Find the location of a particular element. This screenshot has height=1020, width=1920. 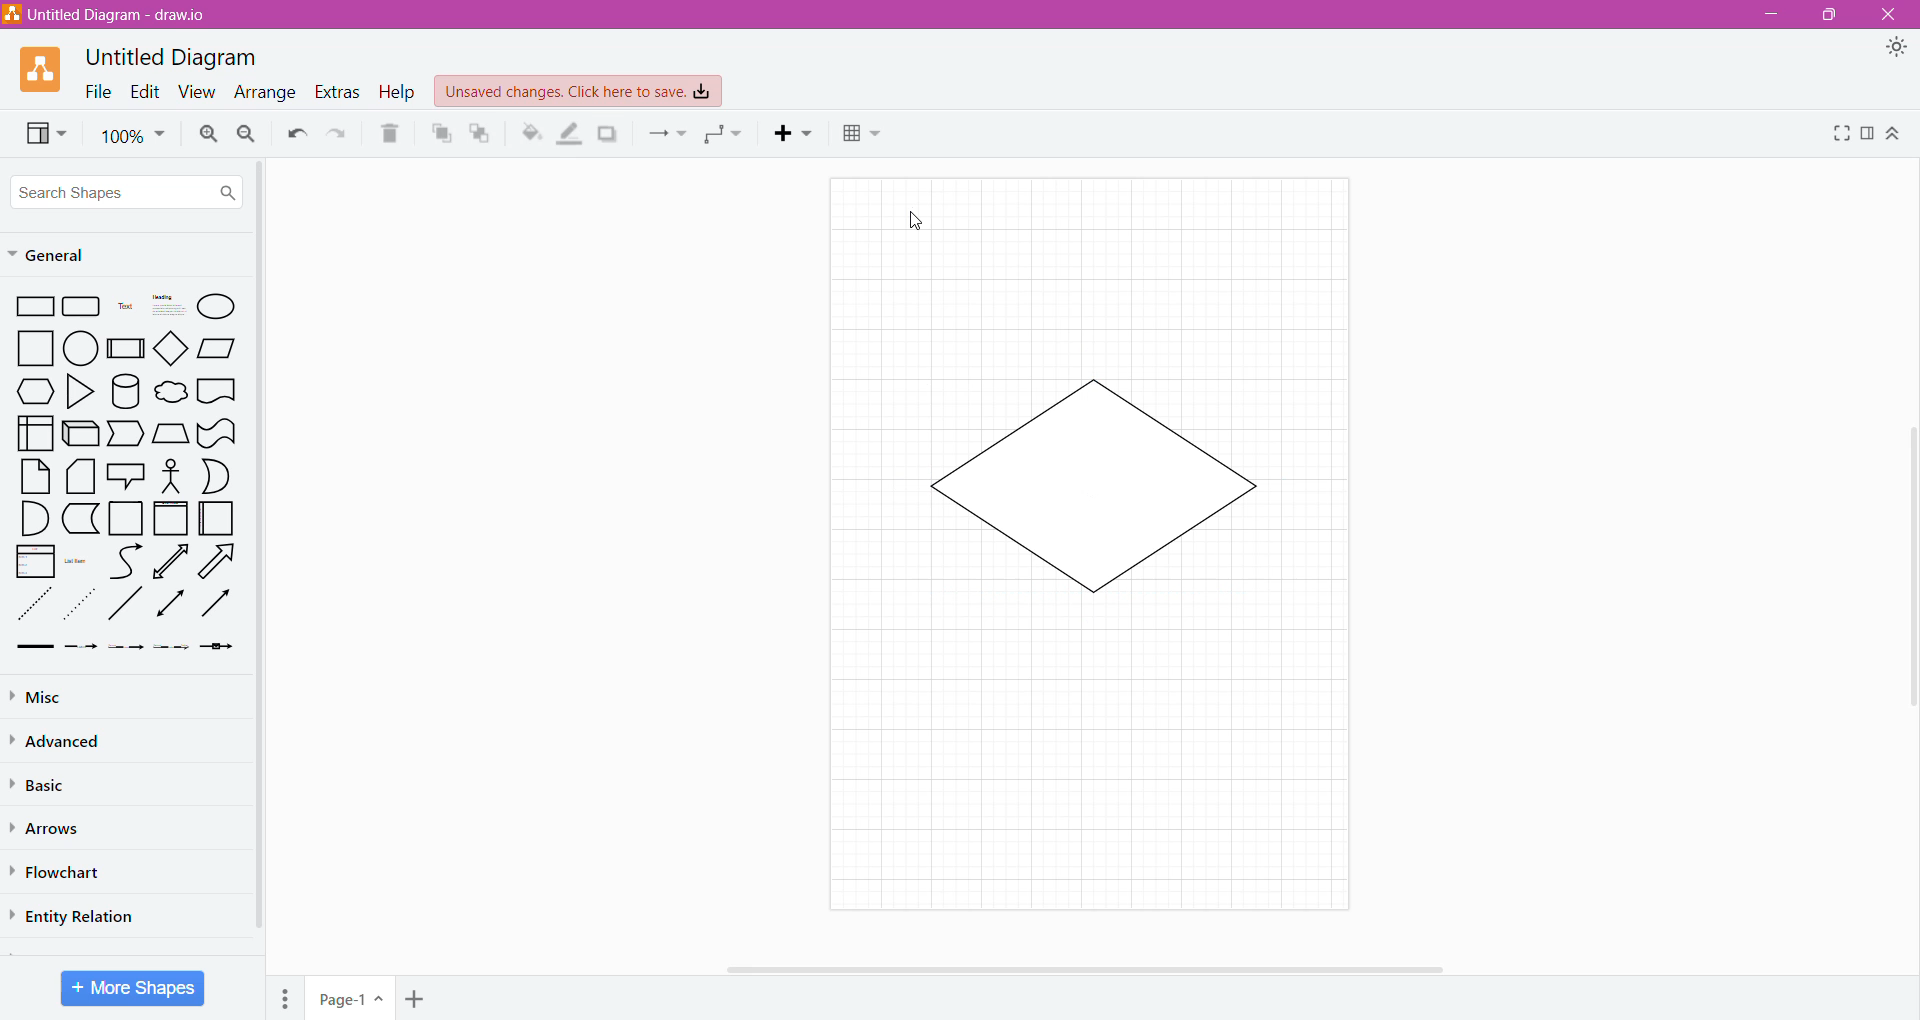

Shadow is located at coordinates (608, 133).